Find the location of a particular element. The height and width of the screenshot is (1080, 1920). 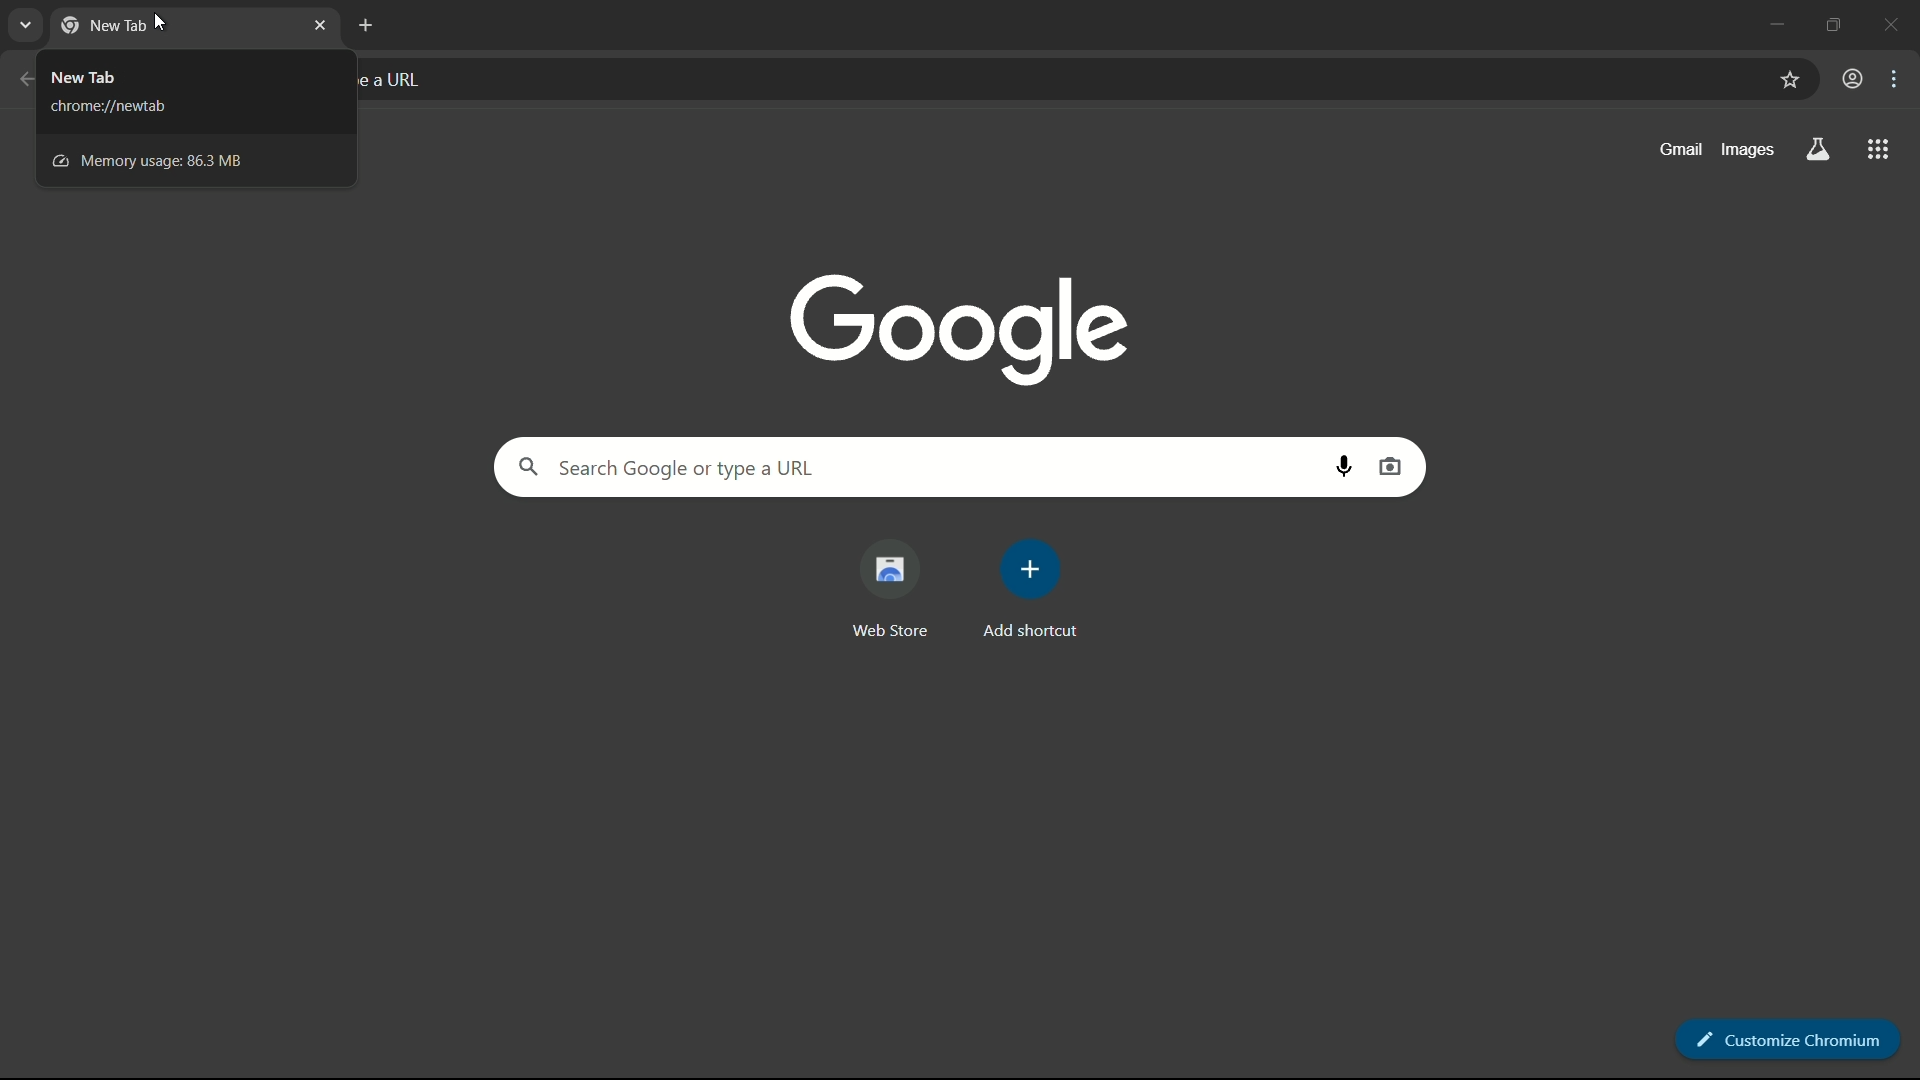

customize is located at coordinates (1898, 80).